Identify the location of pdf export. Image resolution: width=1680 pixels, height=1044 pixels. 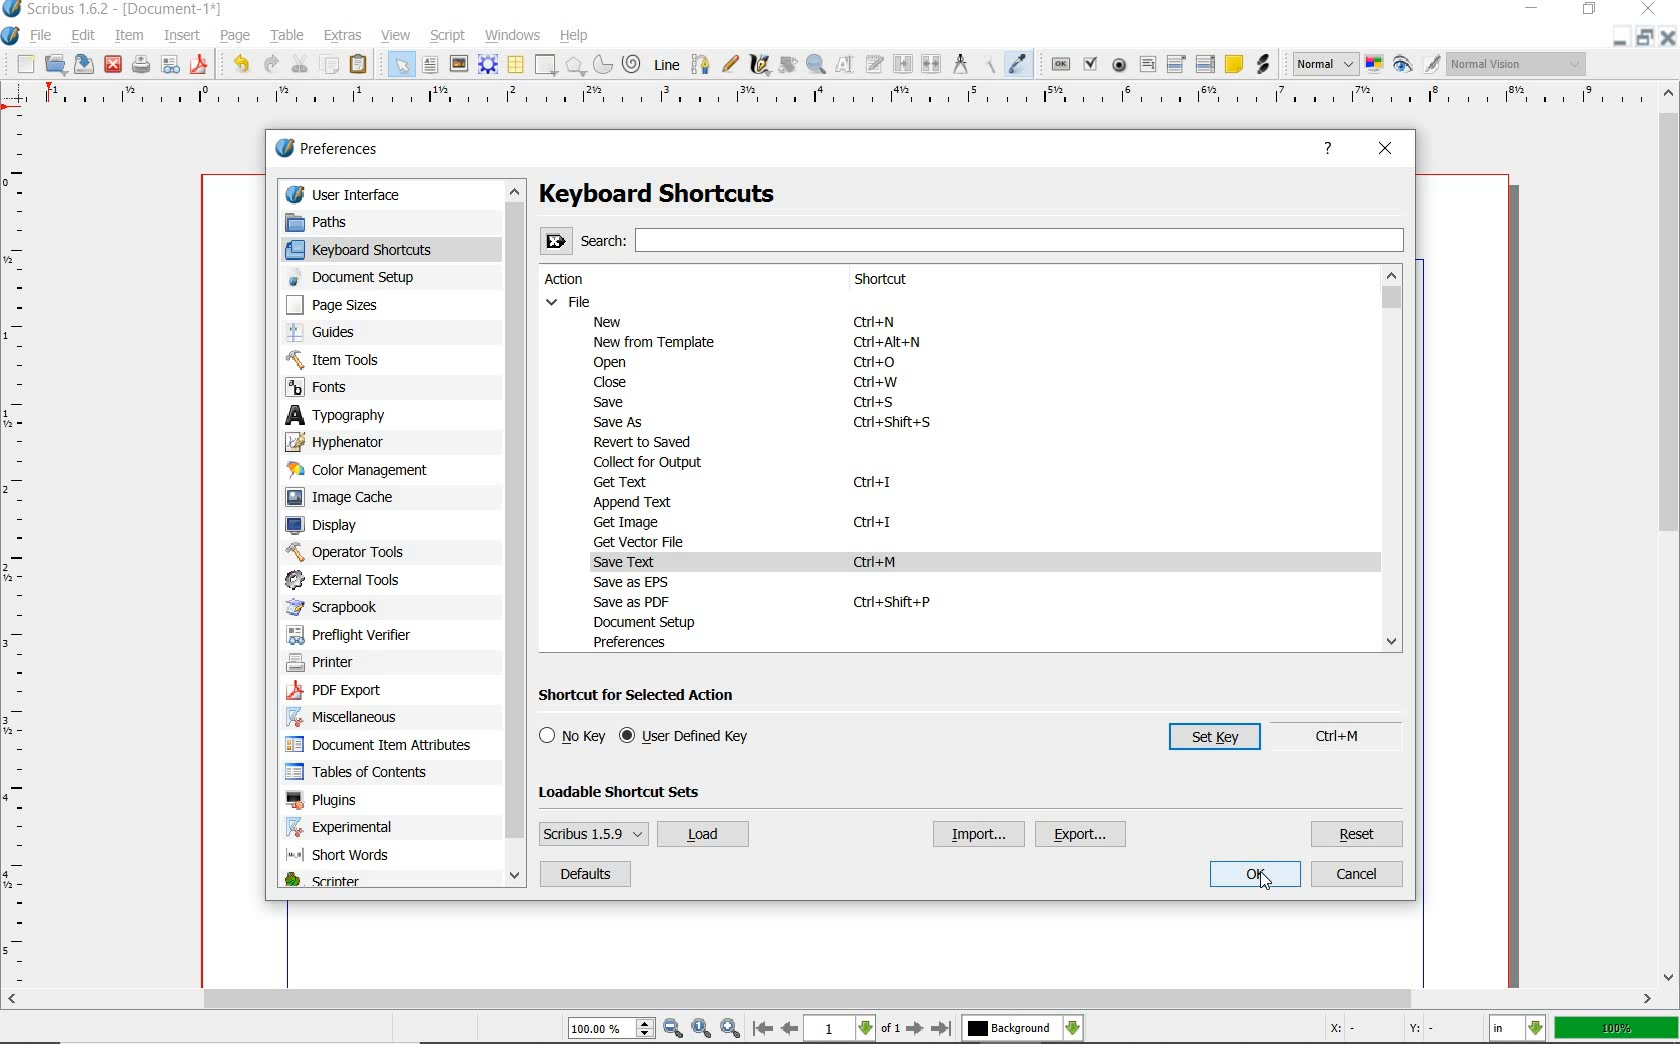
(357, 692).